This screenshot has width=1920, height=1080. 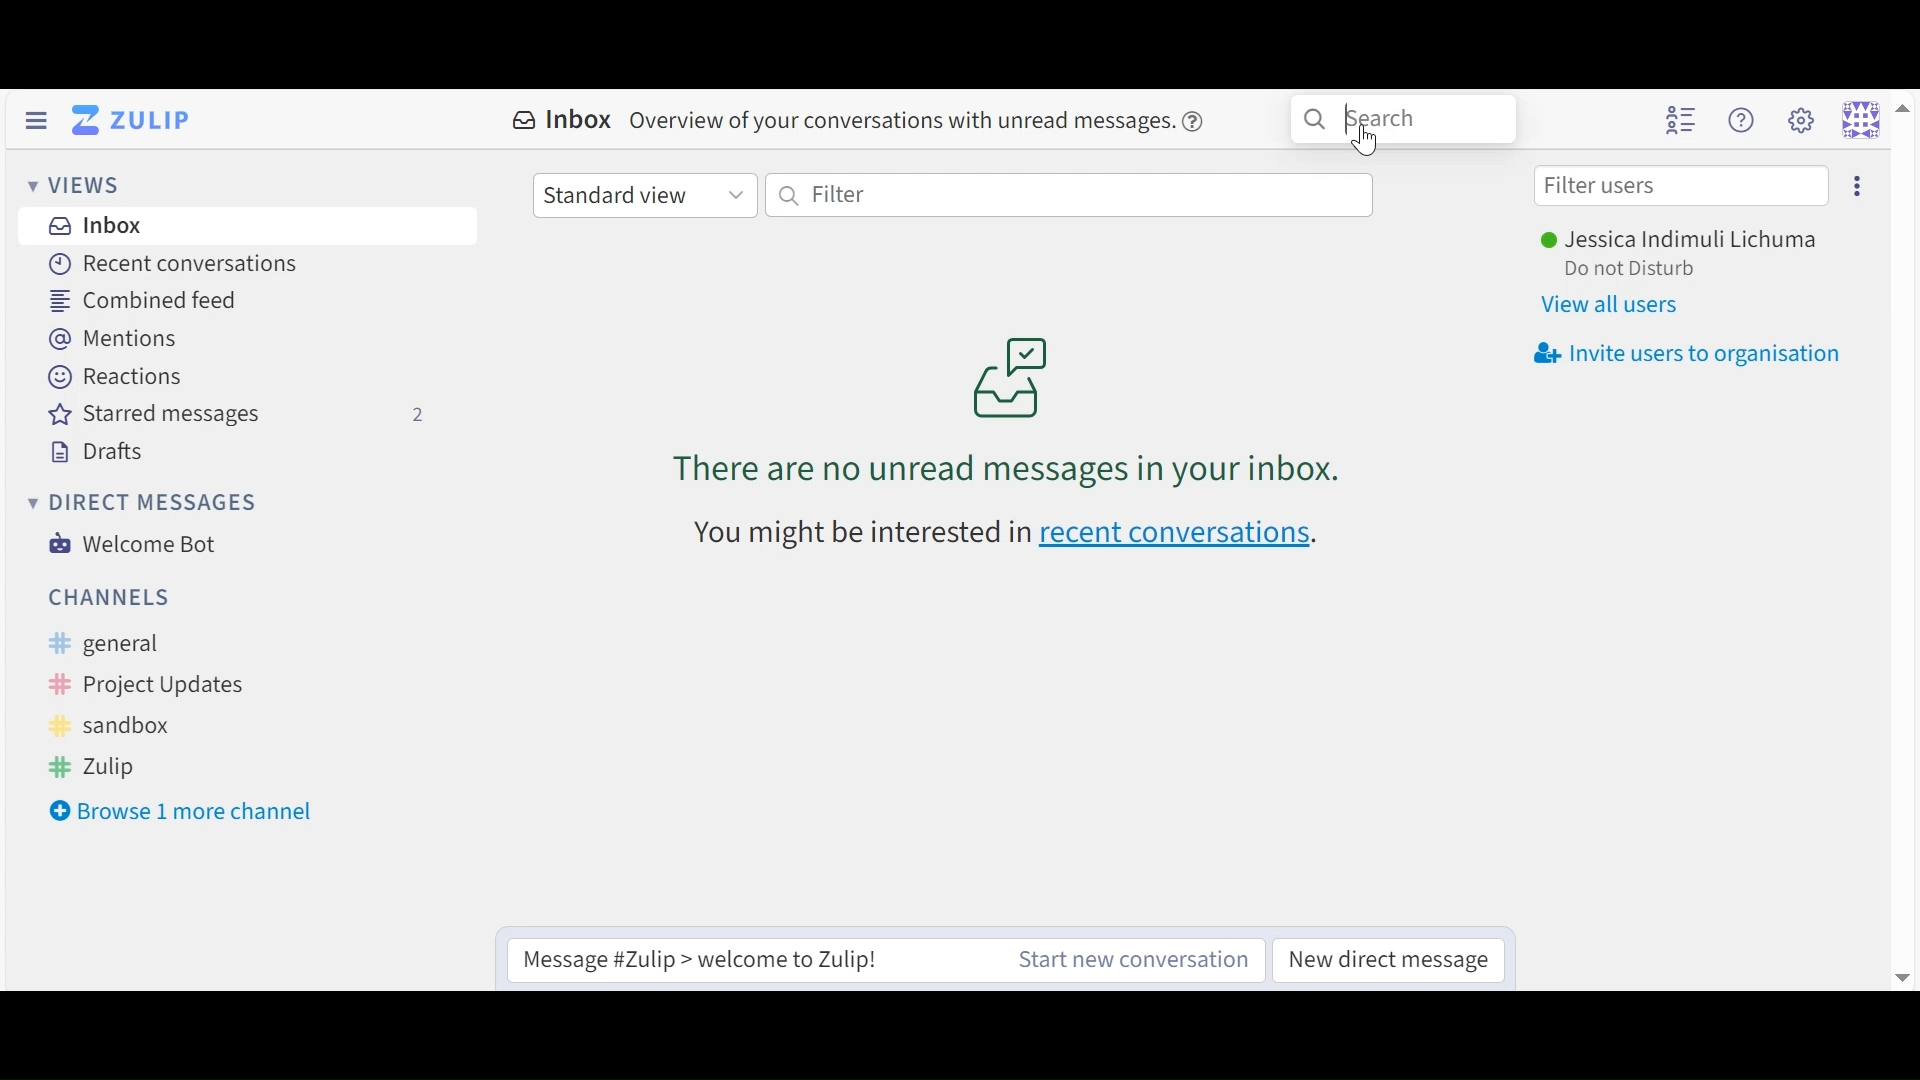 What do you see at coordinates (1370, 142) in the screenshot?
I see `Cursor` at bounding box center [1370, 142].